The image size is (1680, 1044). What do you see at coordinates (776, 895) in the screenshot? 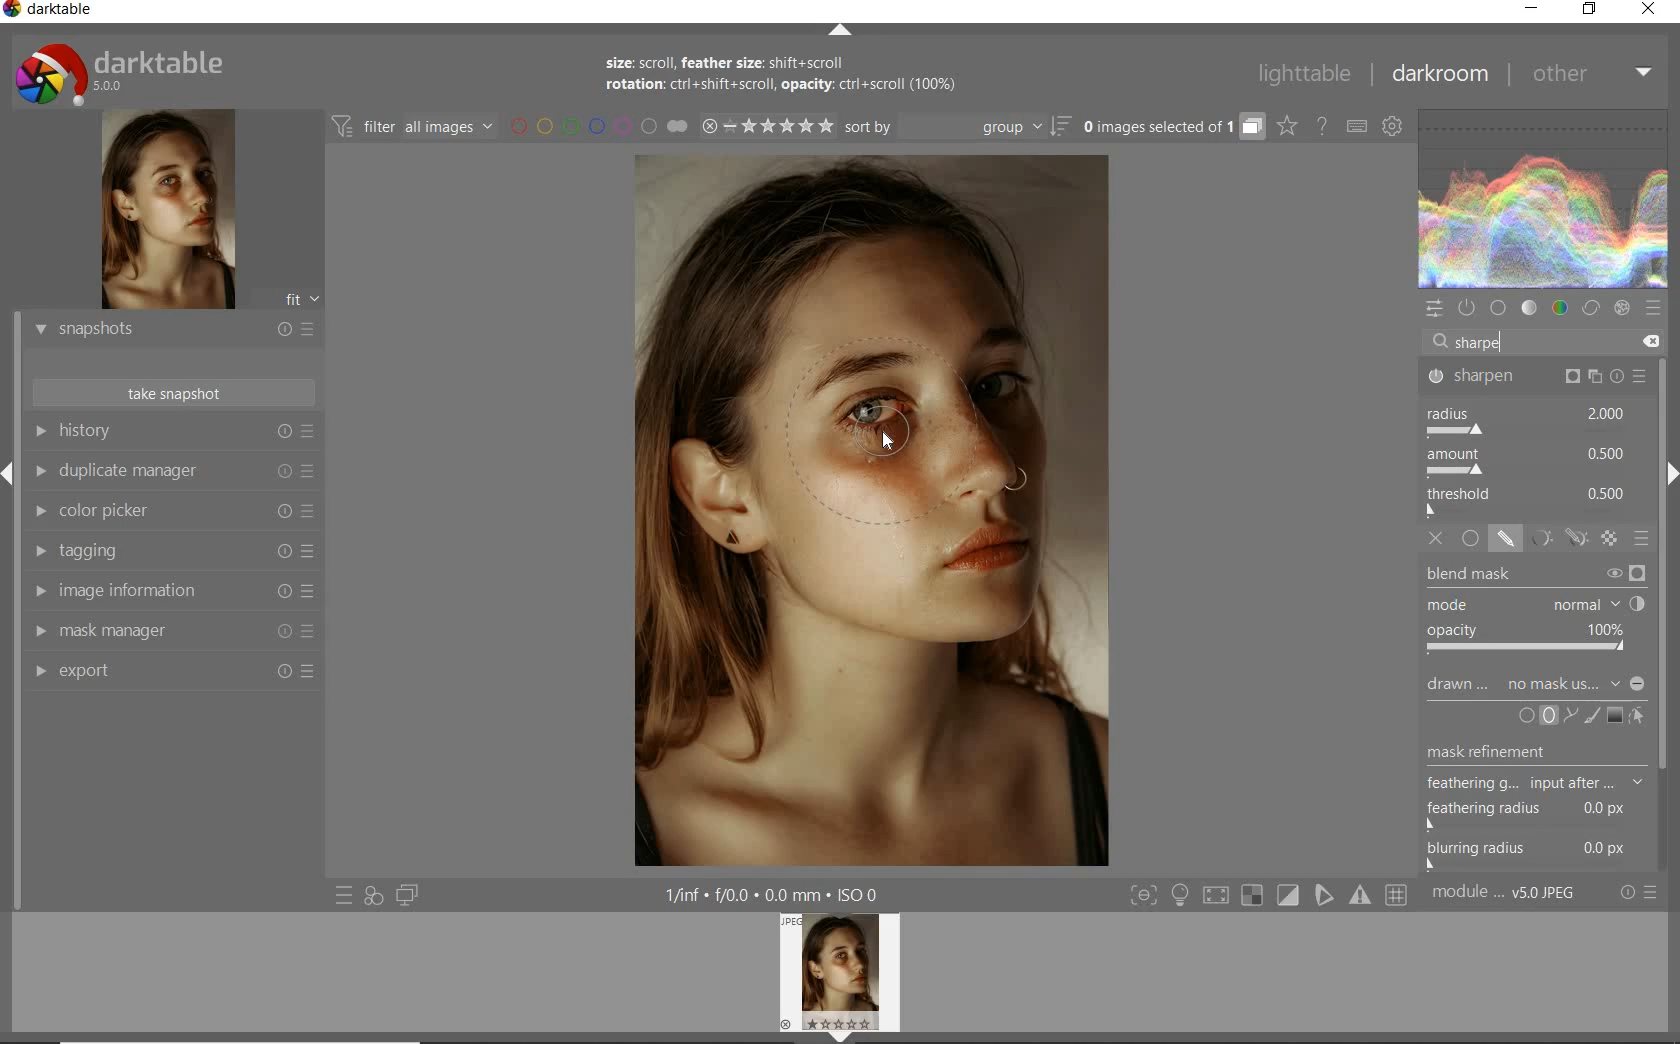
I see `other display information` at bounding box center [776, 895].